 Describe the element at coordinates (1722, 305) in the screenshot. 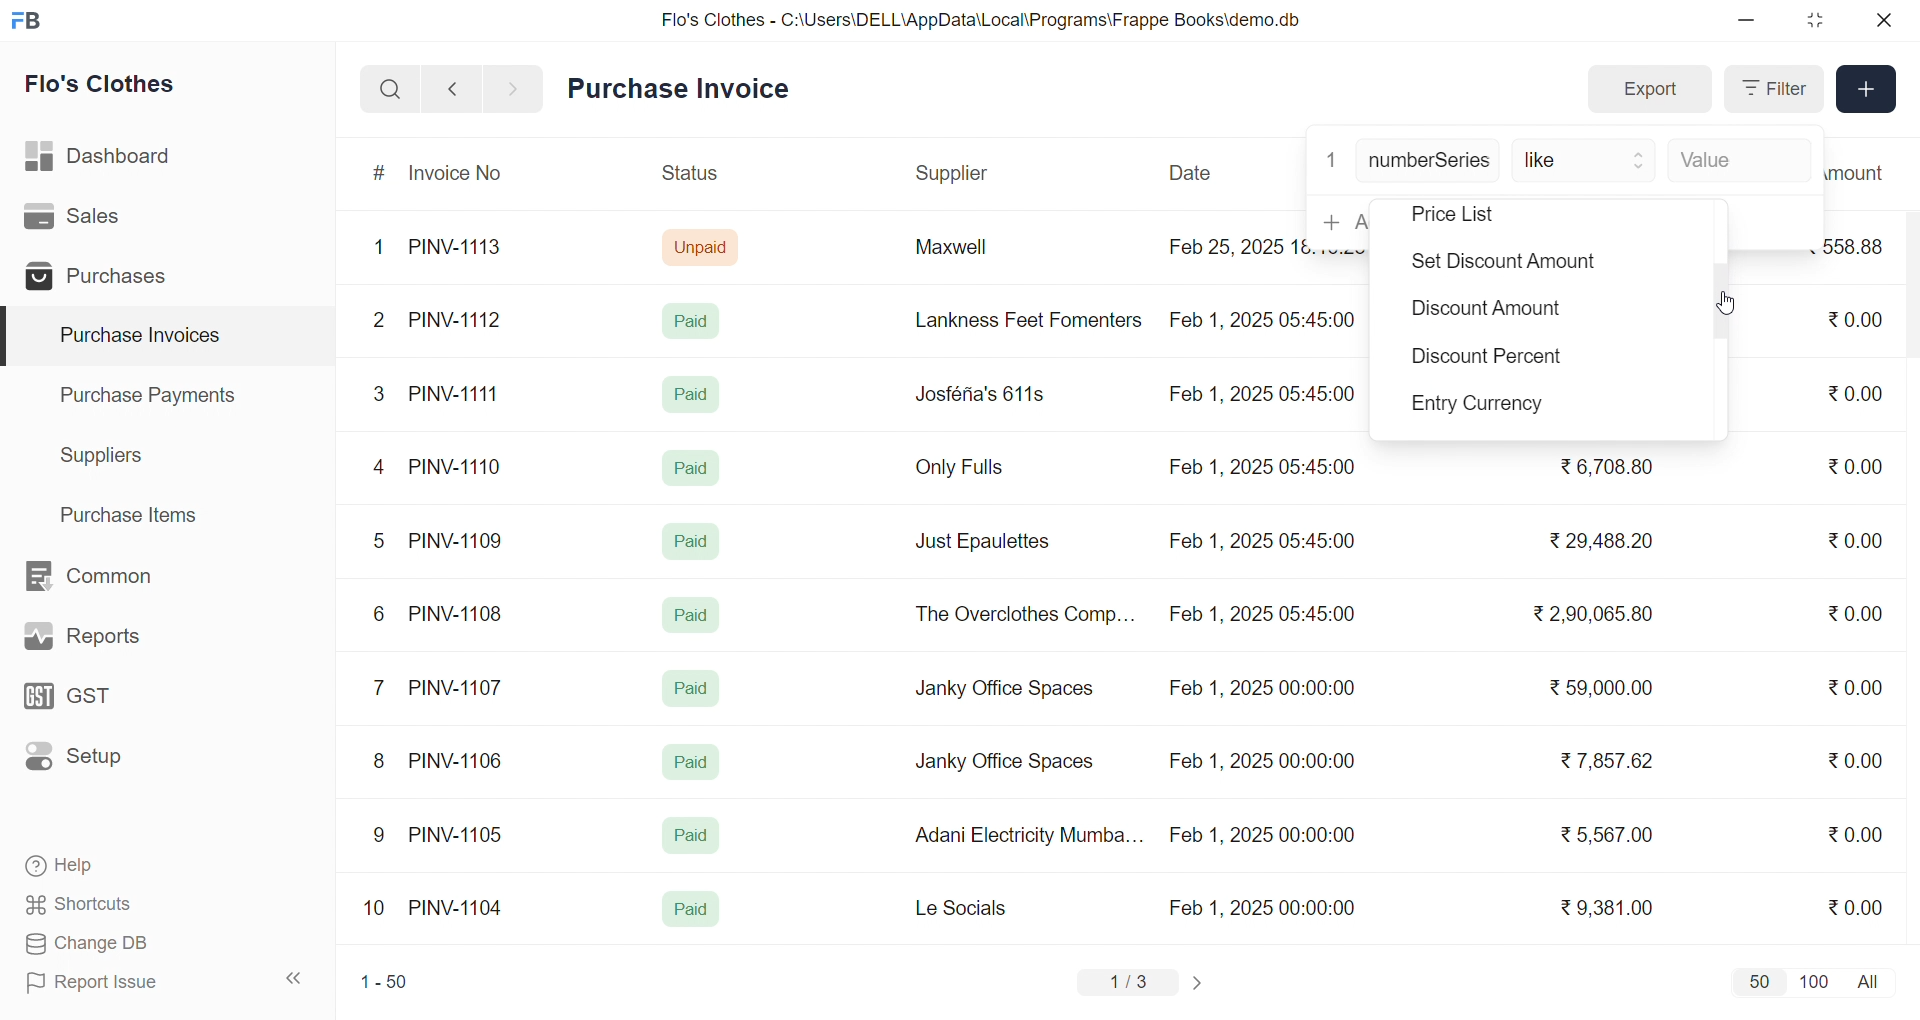

I see `vertical scroll bar` at that location.